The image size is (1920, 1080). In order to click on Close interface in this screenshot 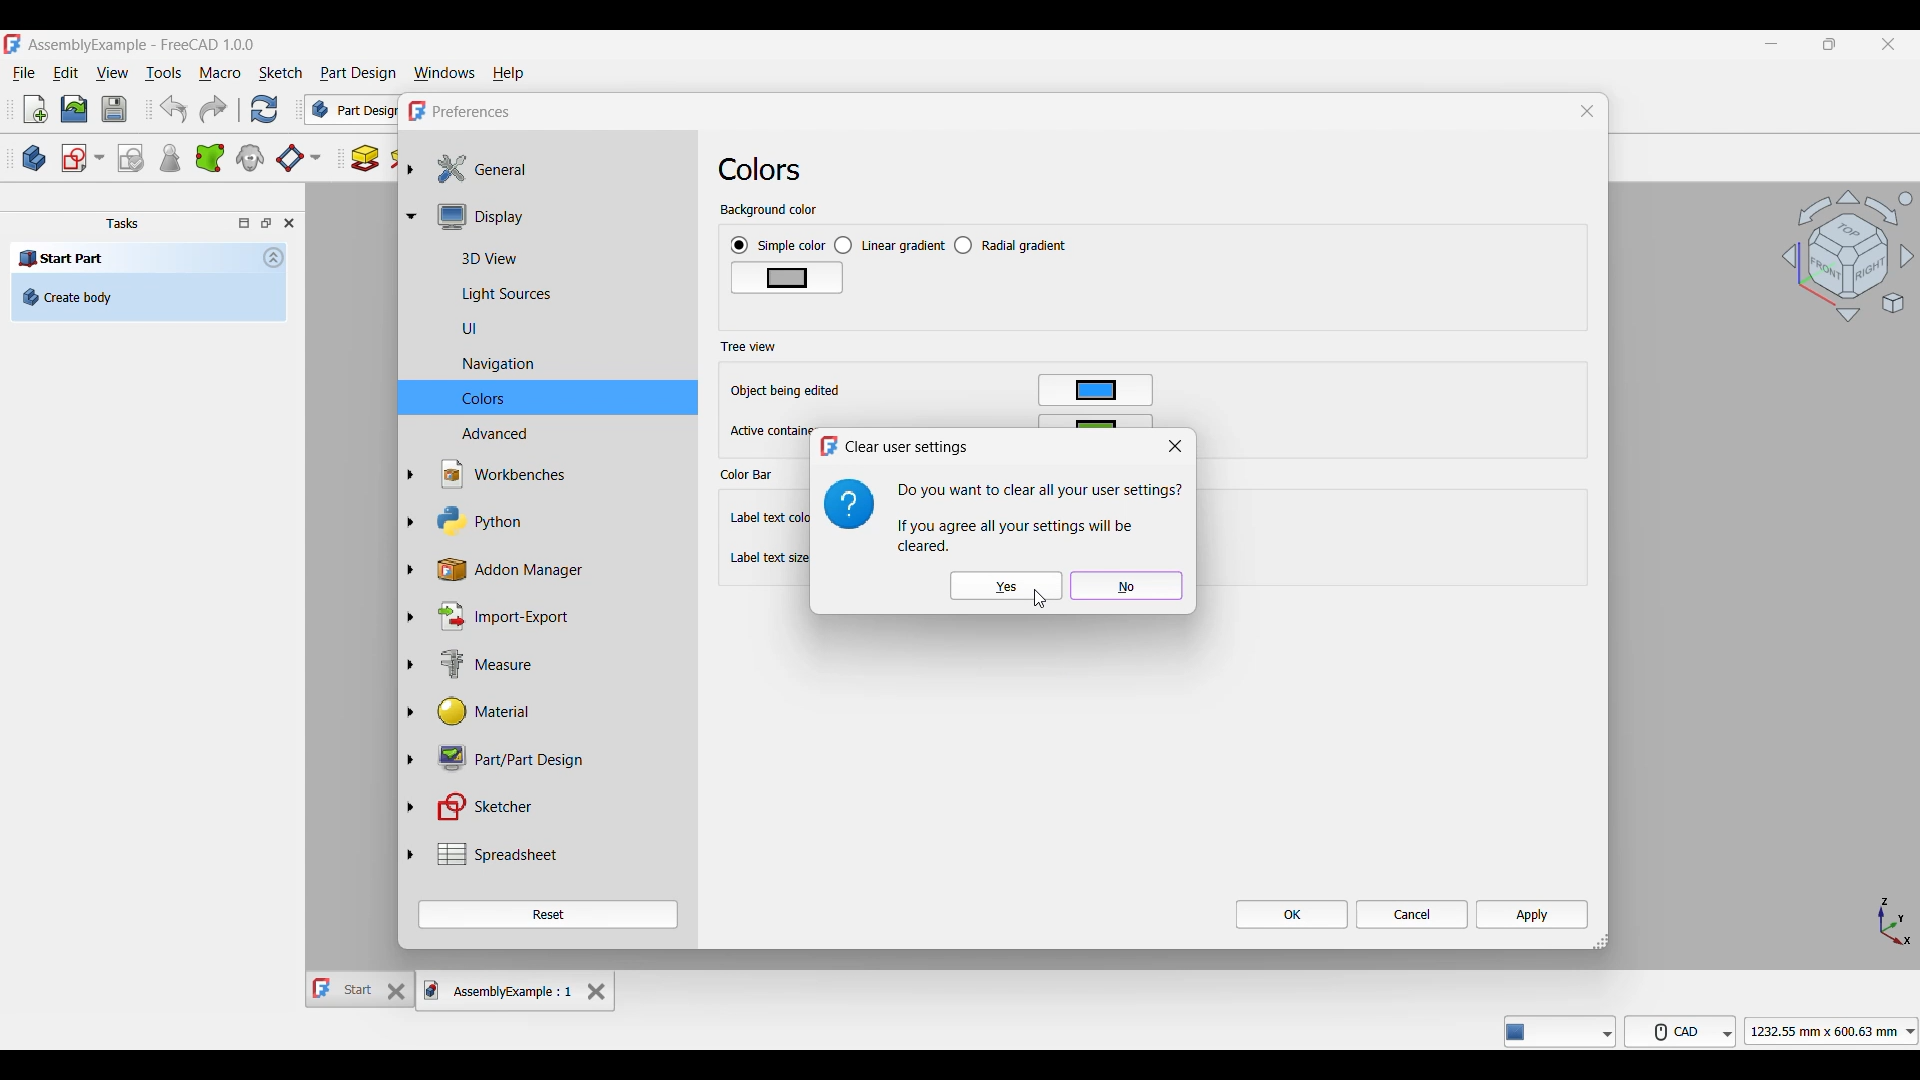, I will do `click(1889, 44)`.